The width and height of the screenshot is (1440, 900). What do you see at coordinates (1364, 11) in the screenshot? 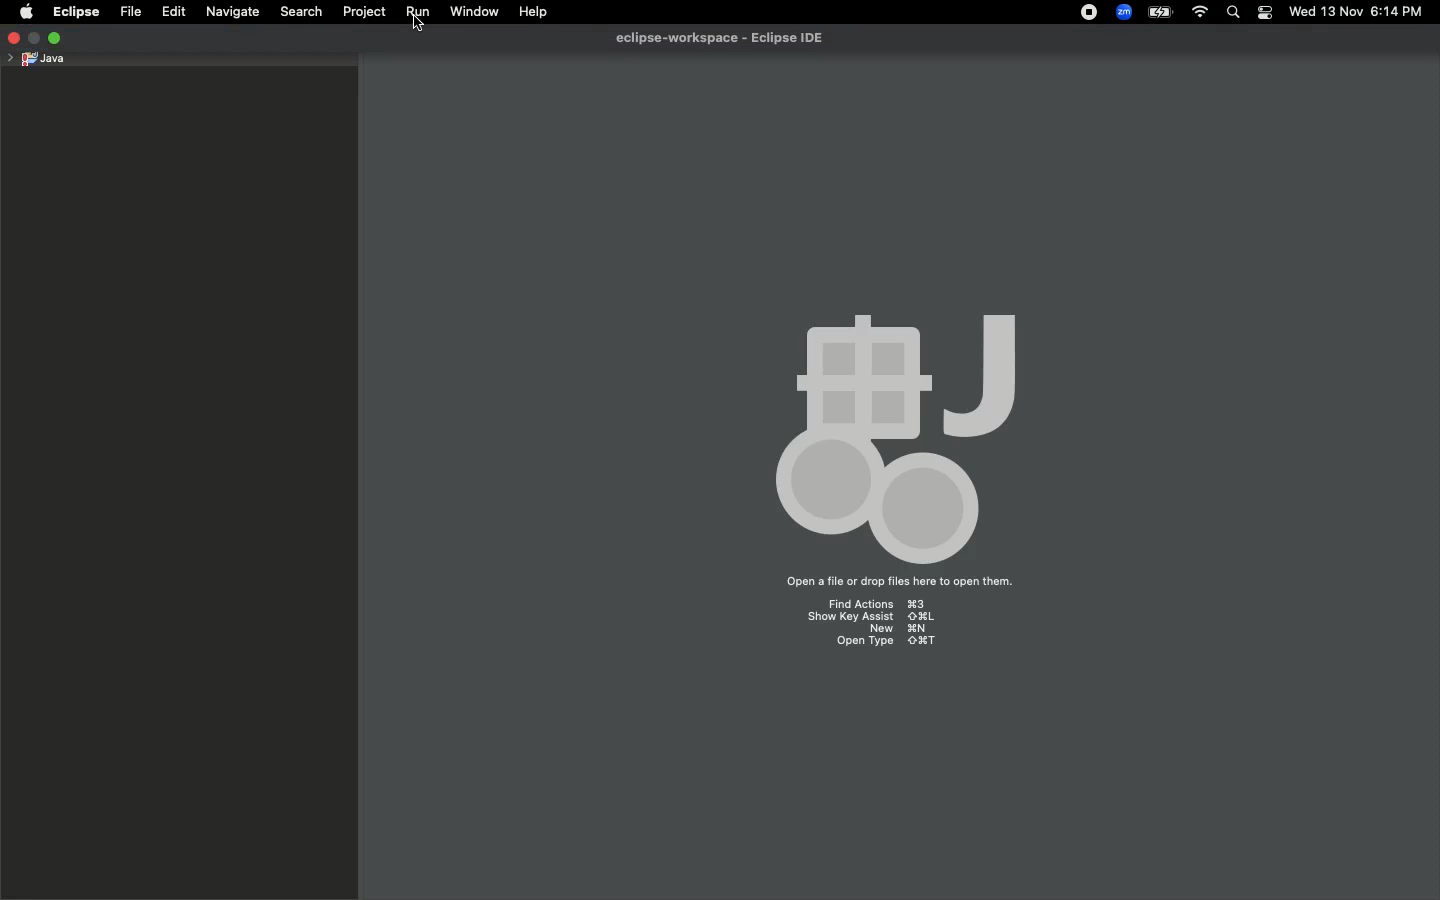
I see `Date/time` at bounding box center [1364, 11].